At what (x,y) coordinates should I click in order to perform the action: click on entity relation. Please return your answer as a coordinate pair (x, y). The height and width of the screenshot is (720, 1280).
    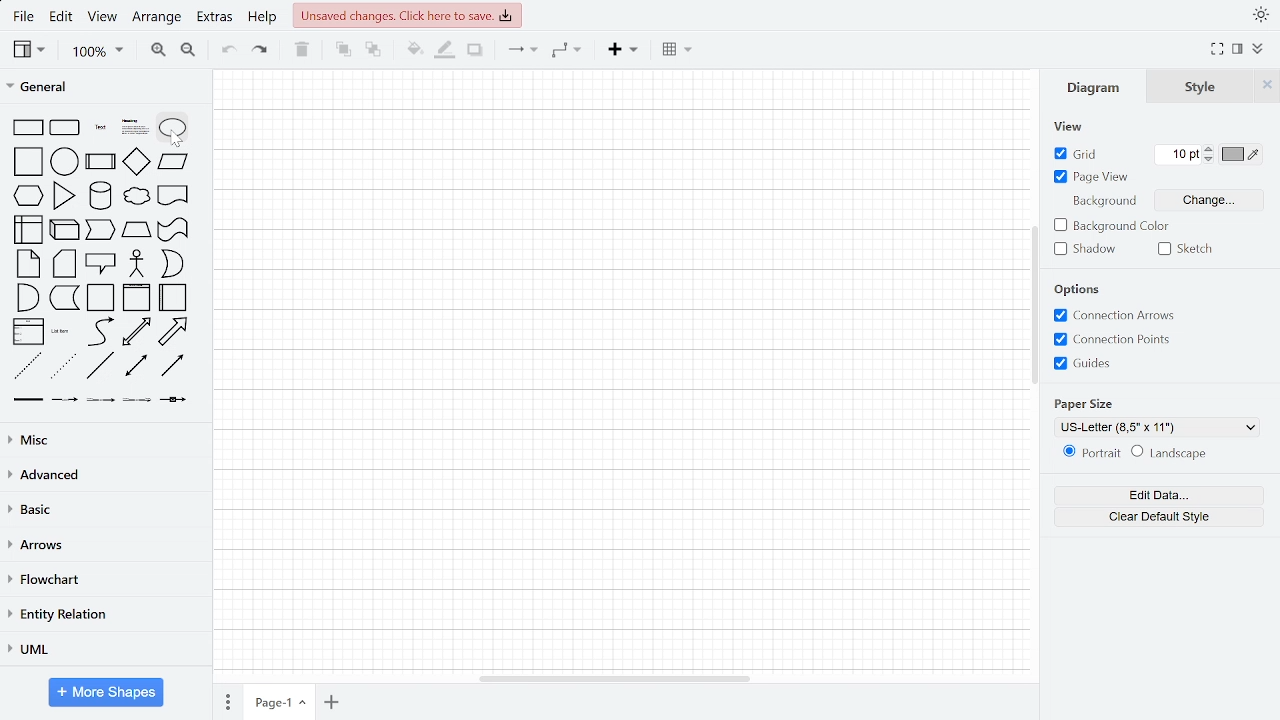
    Looking at the image, I should click on (99, 616).